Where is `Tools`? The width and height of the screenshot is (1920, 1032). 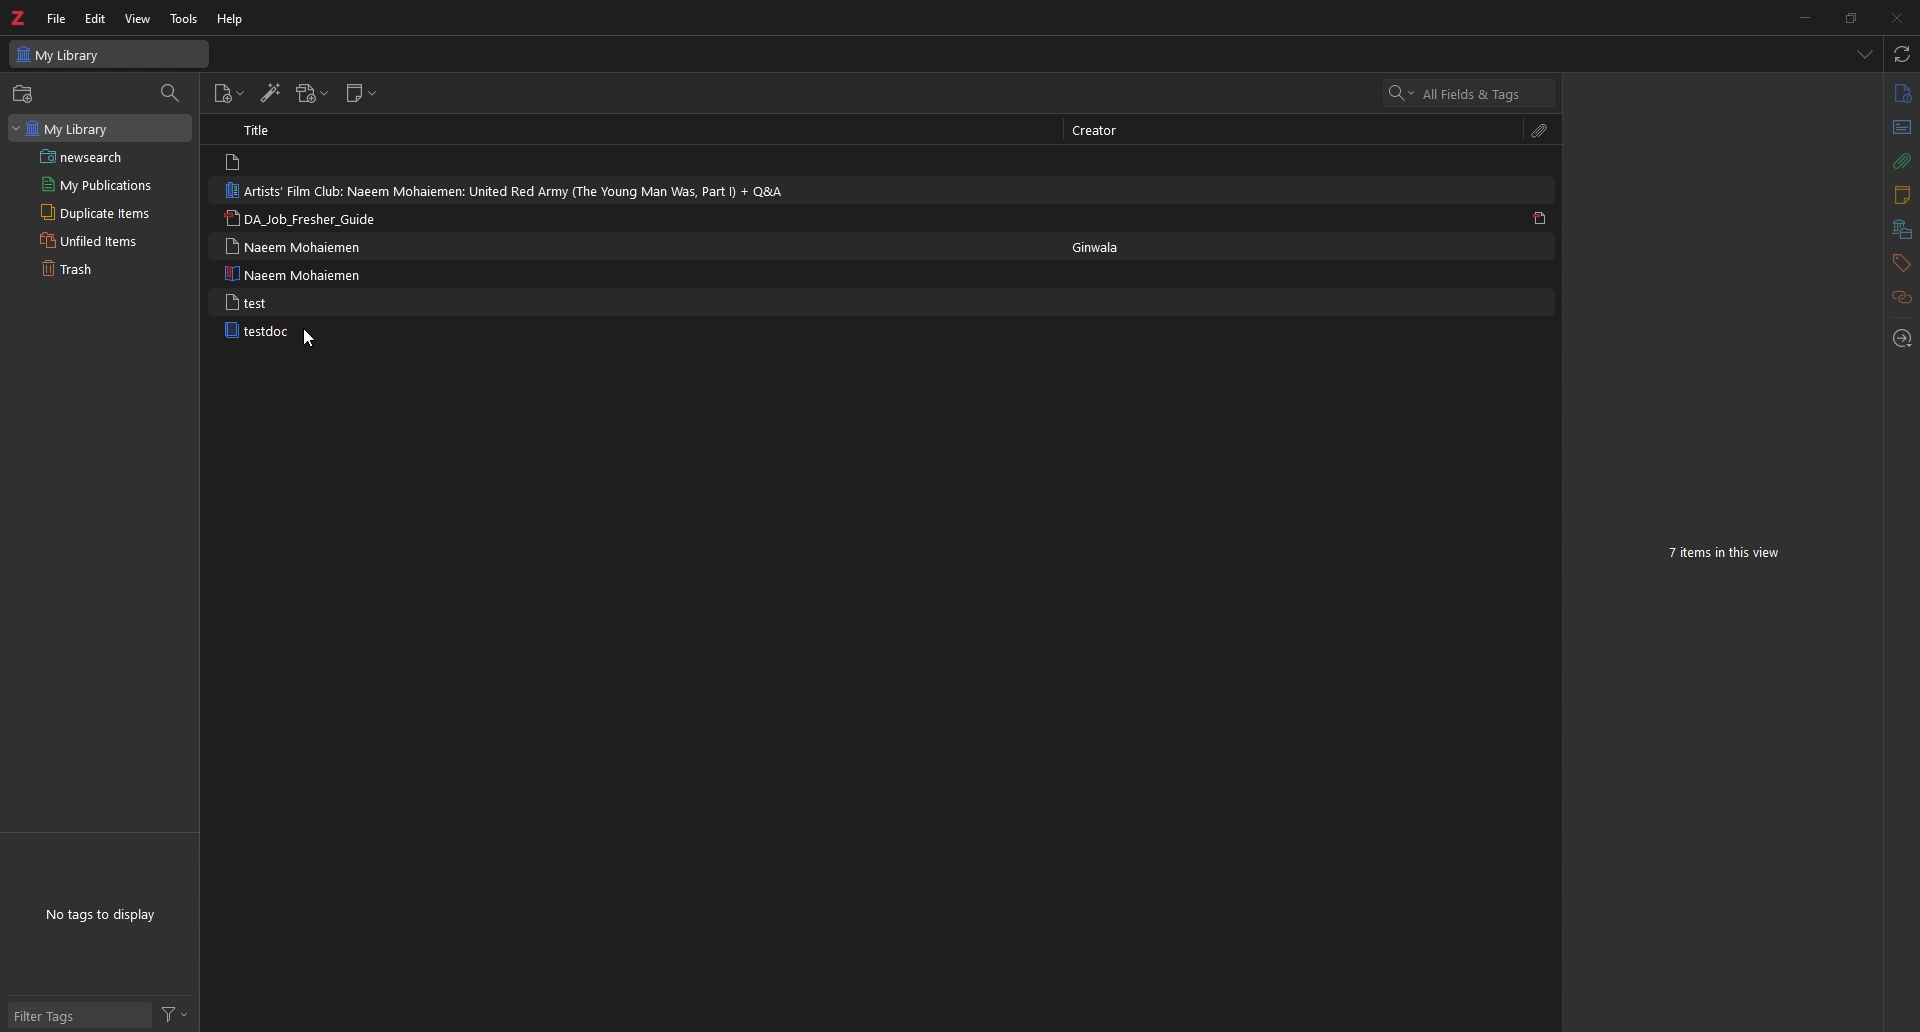
Tools is located at coordinates (182, 20).